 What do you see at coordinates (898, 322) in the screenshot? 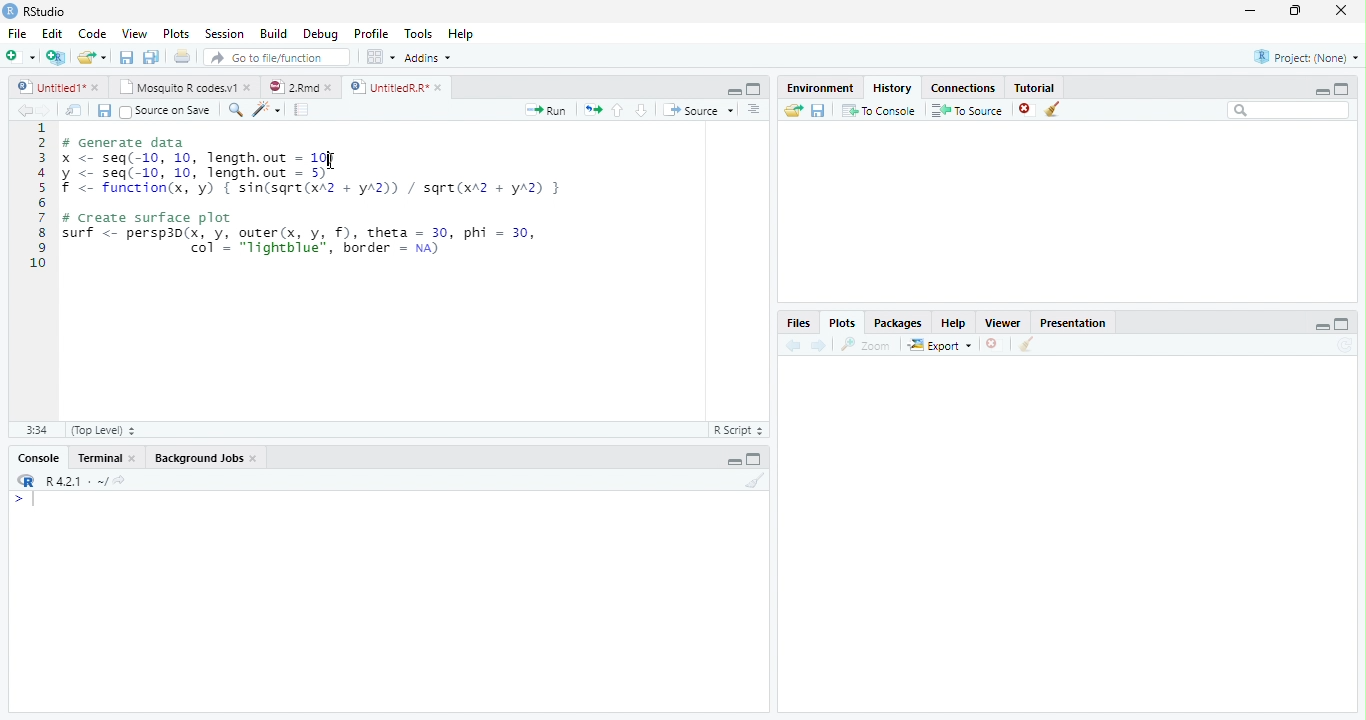
I see `Packages` at bounding box center [898, 322].